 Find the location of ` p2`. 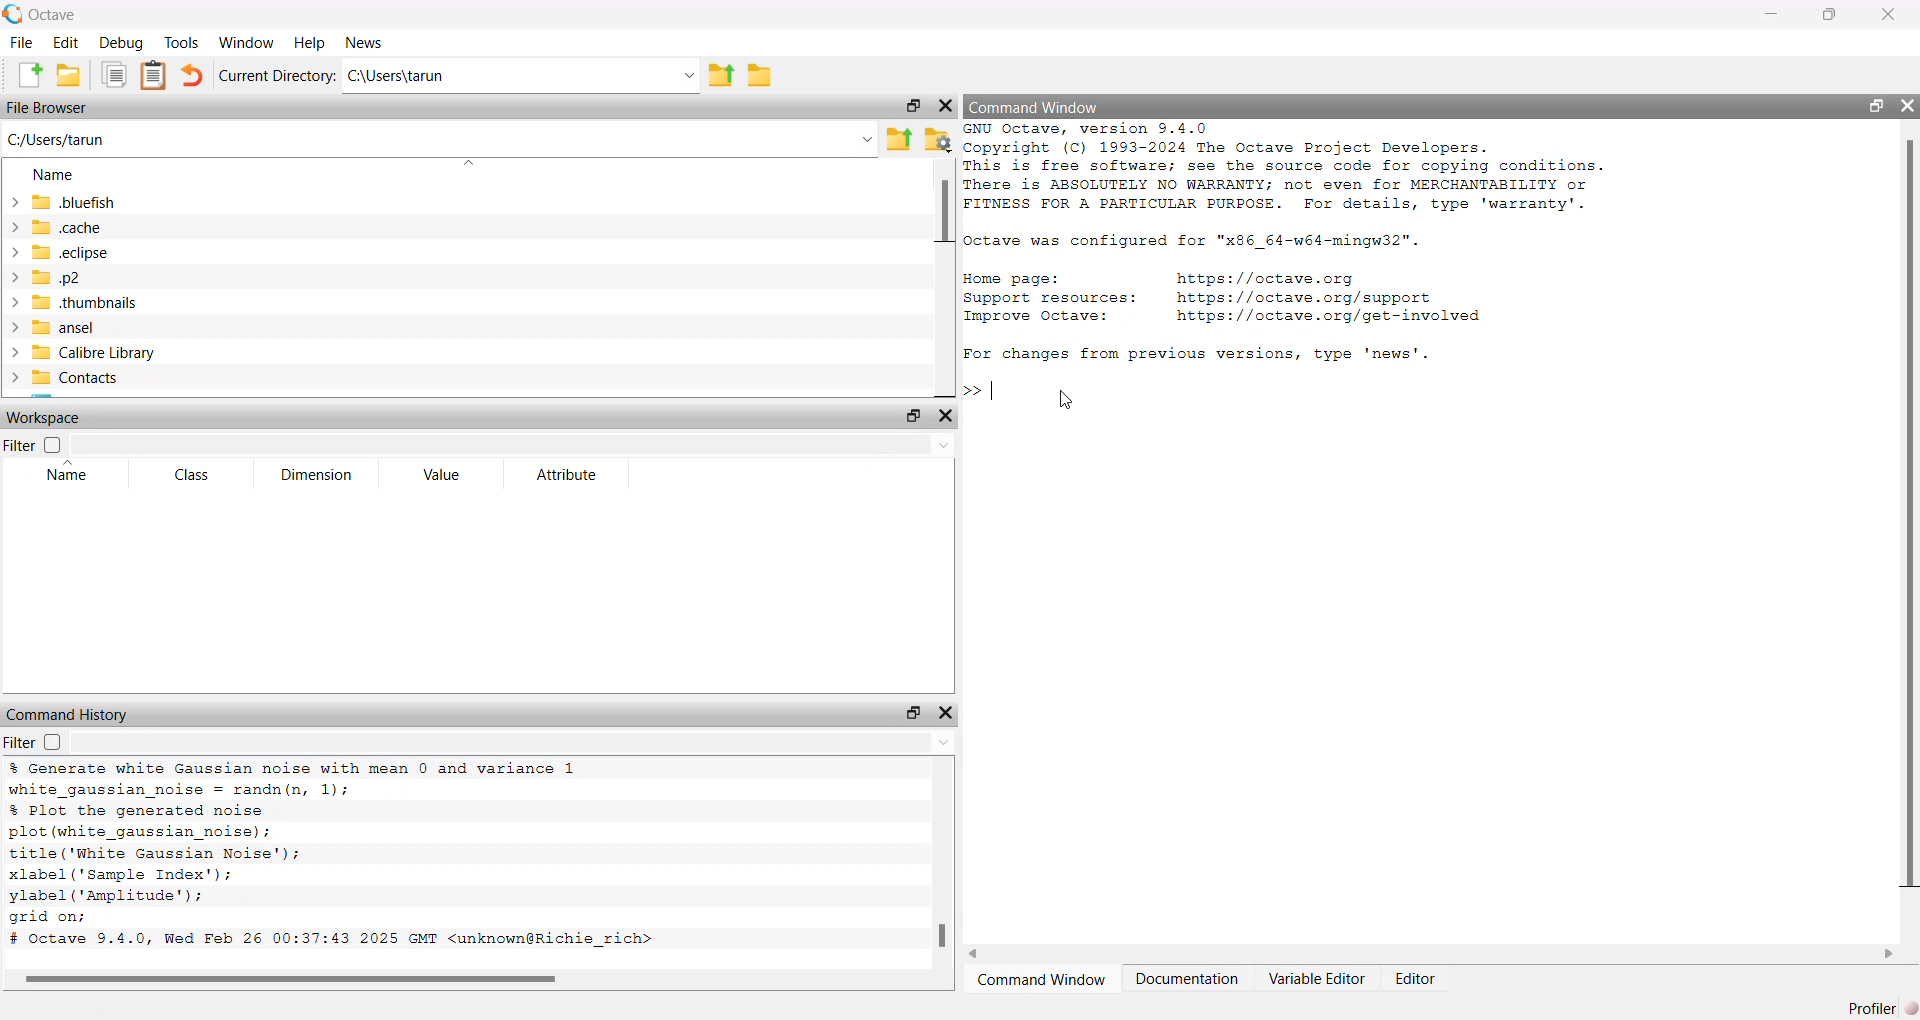

 p2 is located at coordinates (59, 279).